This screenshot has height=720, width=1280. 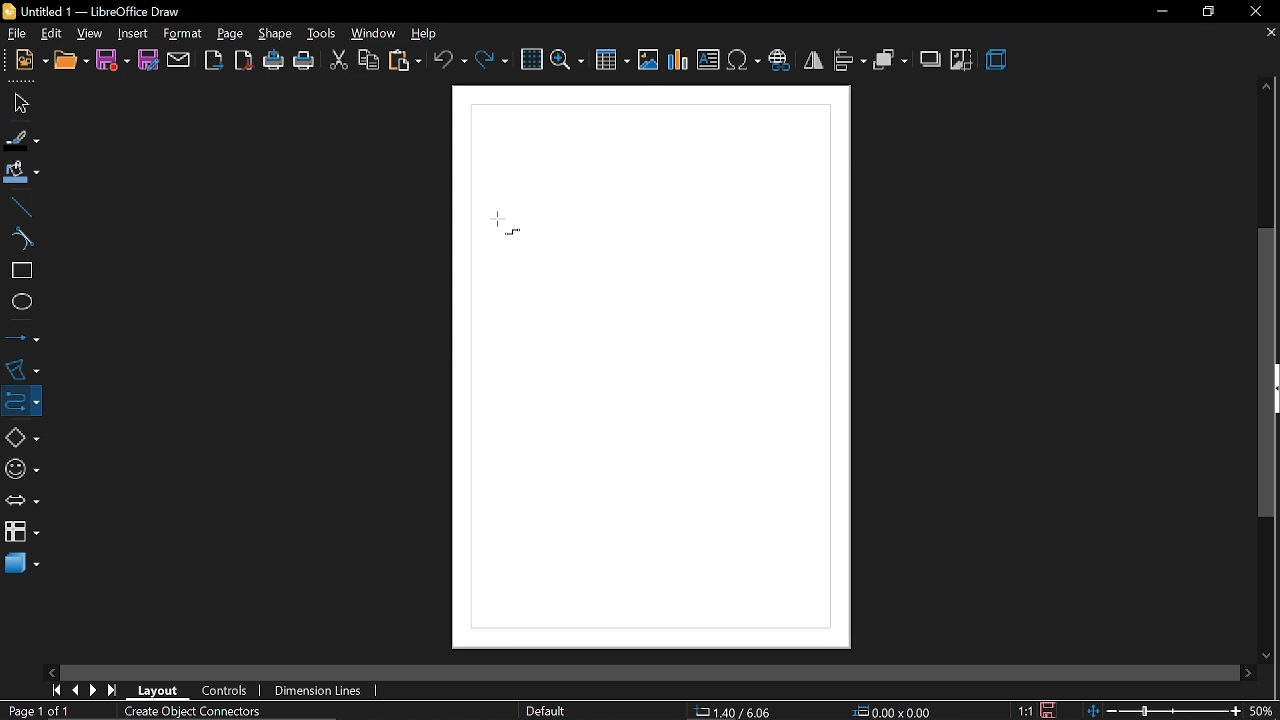 I want to click on export as pdf, so click(x=244, y=62).